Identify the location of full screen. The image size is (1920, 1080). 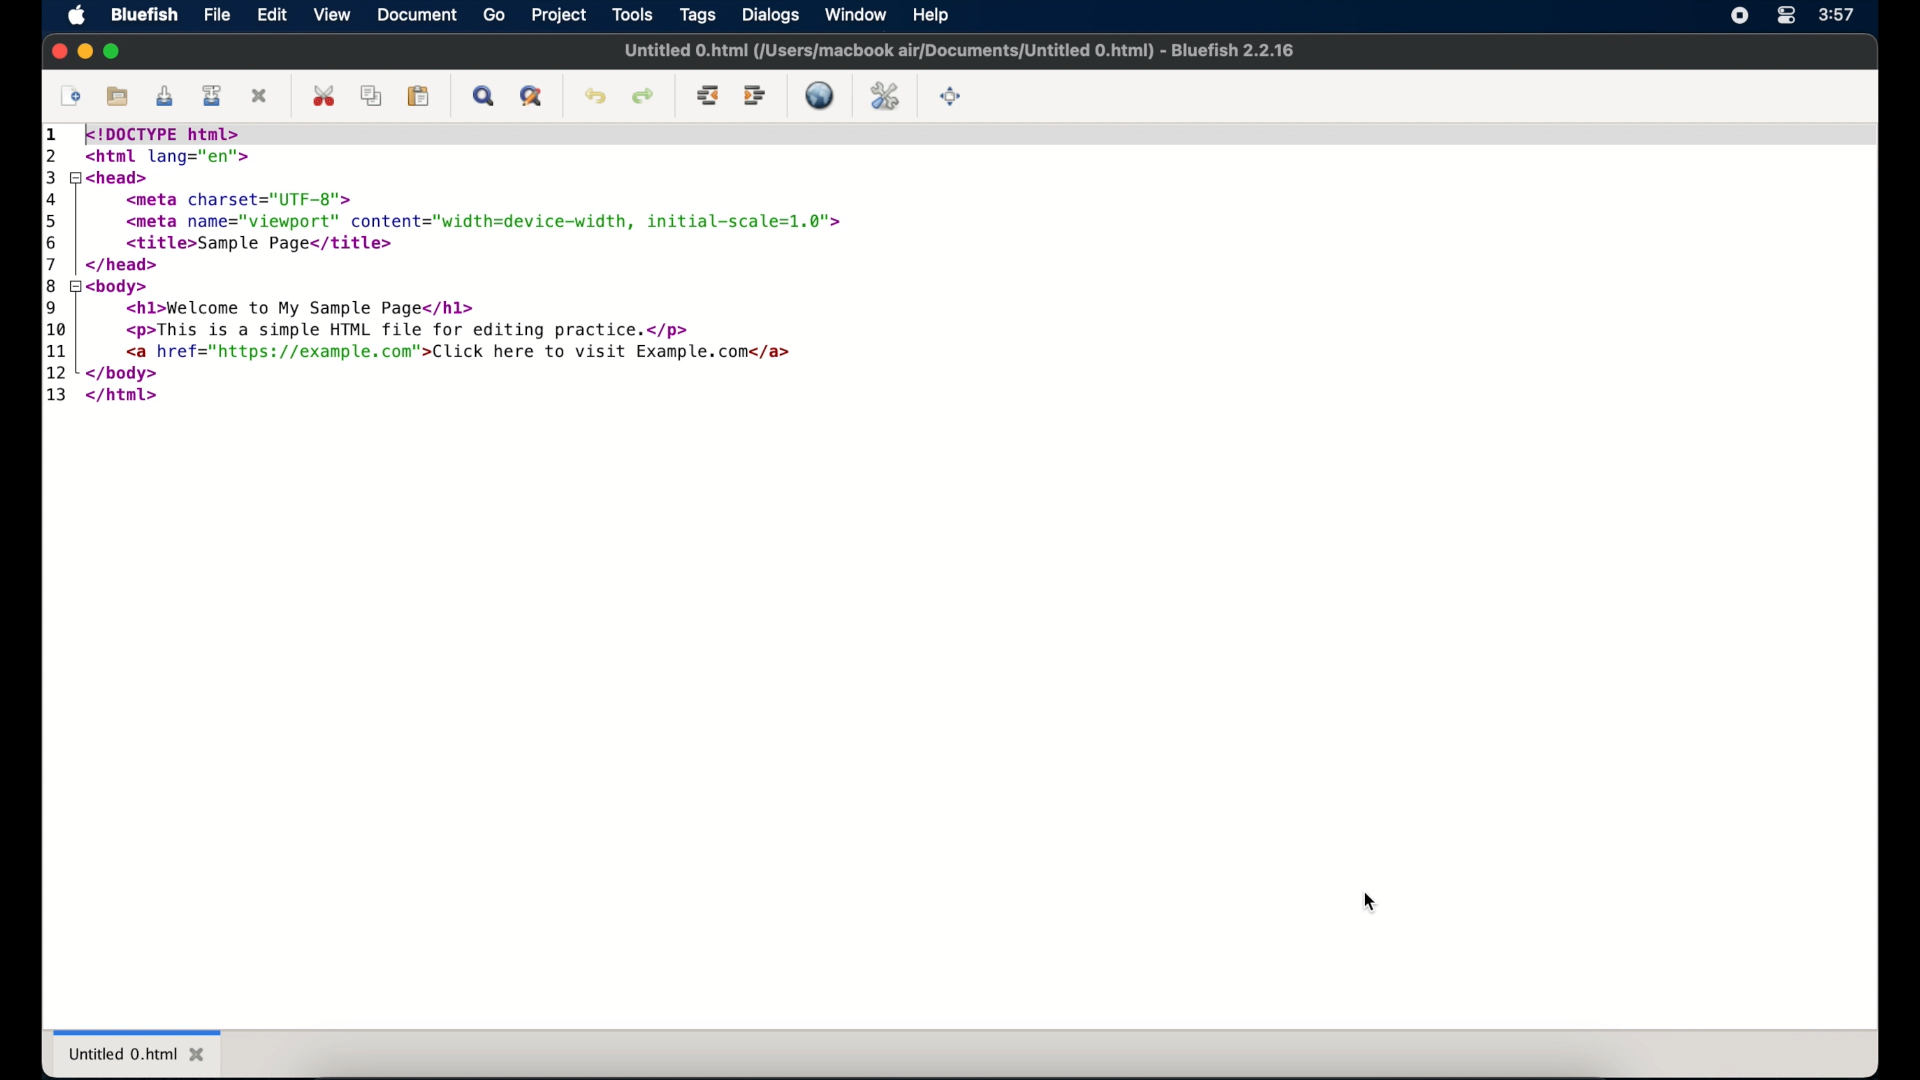
(952, 97).